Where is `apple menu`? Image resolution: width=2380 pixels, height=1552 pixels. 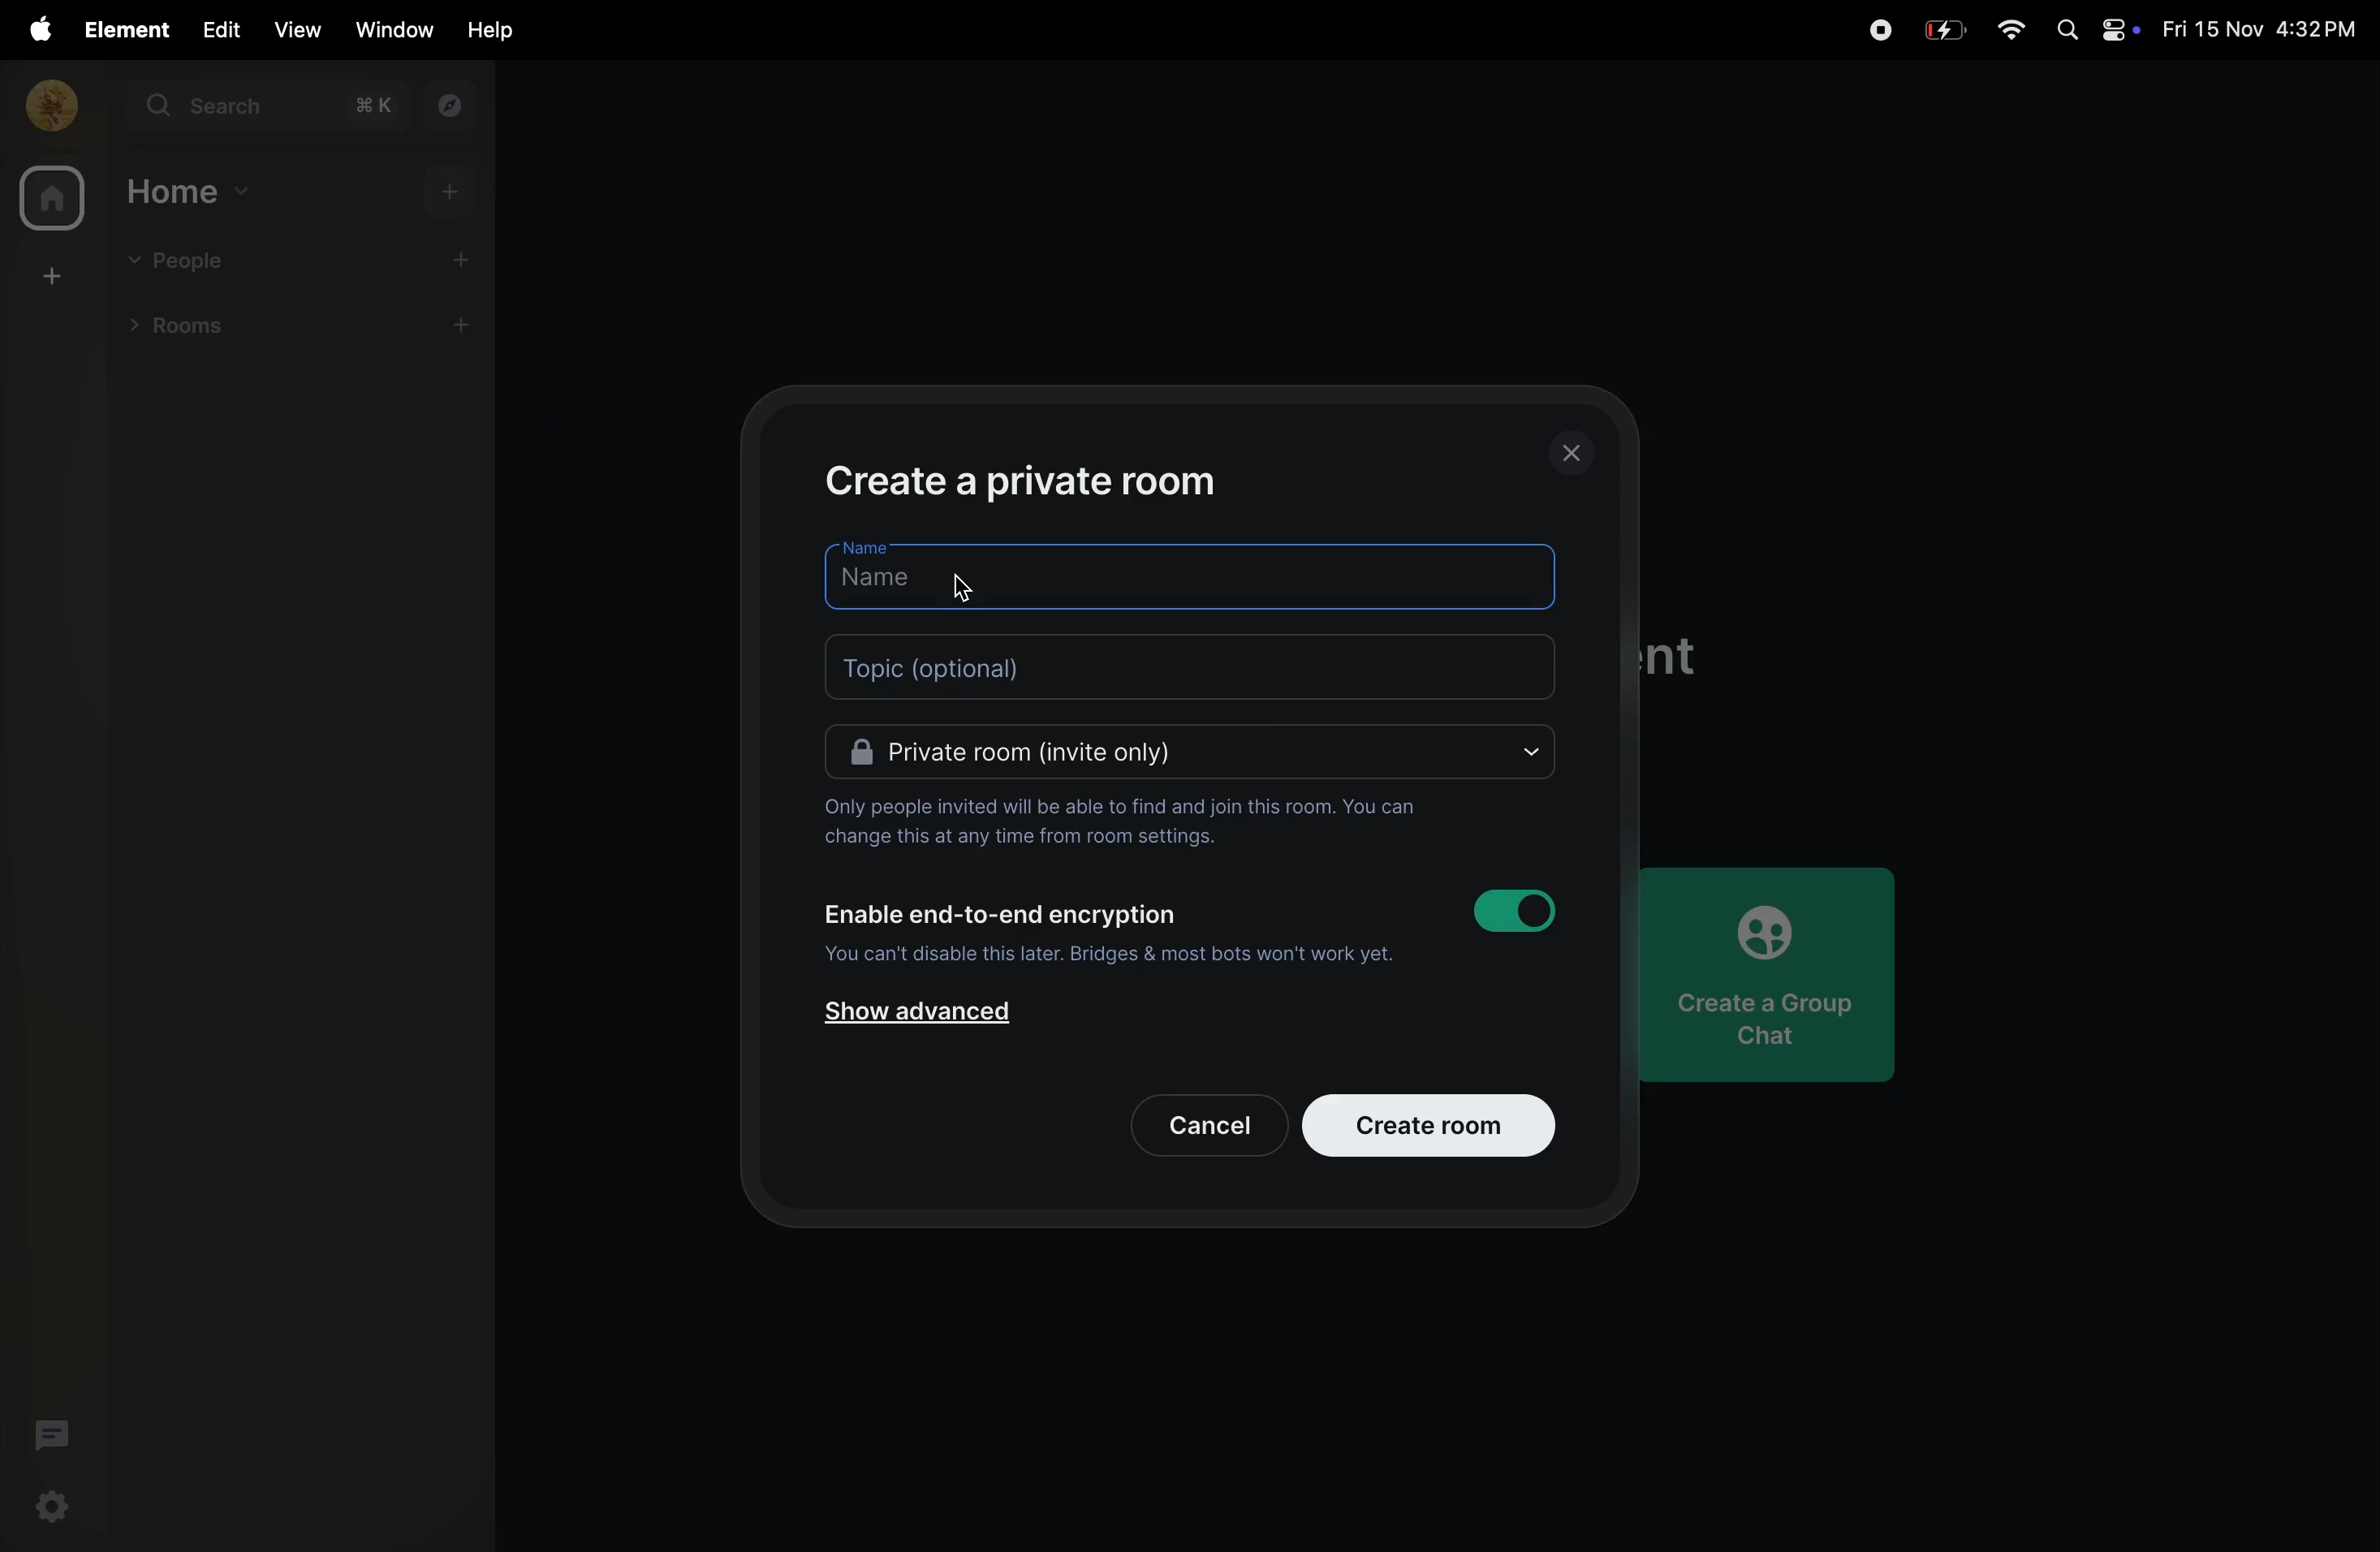
apple menu is located at coordinates (32, 29).